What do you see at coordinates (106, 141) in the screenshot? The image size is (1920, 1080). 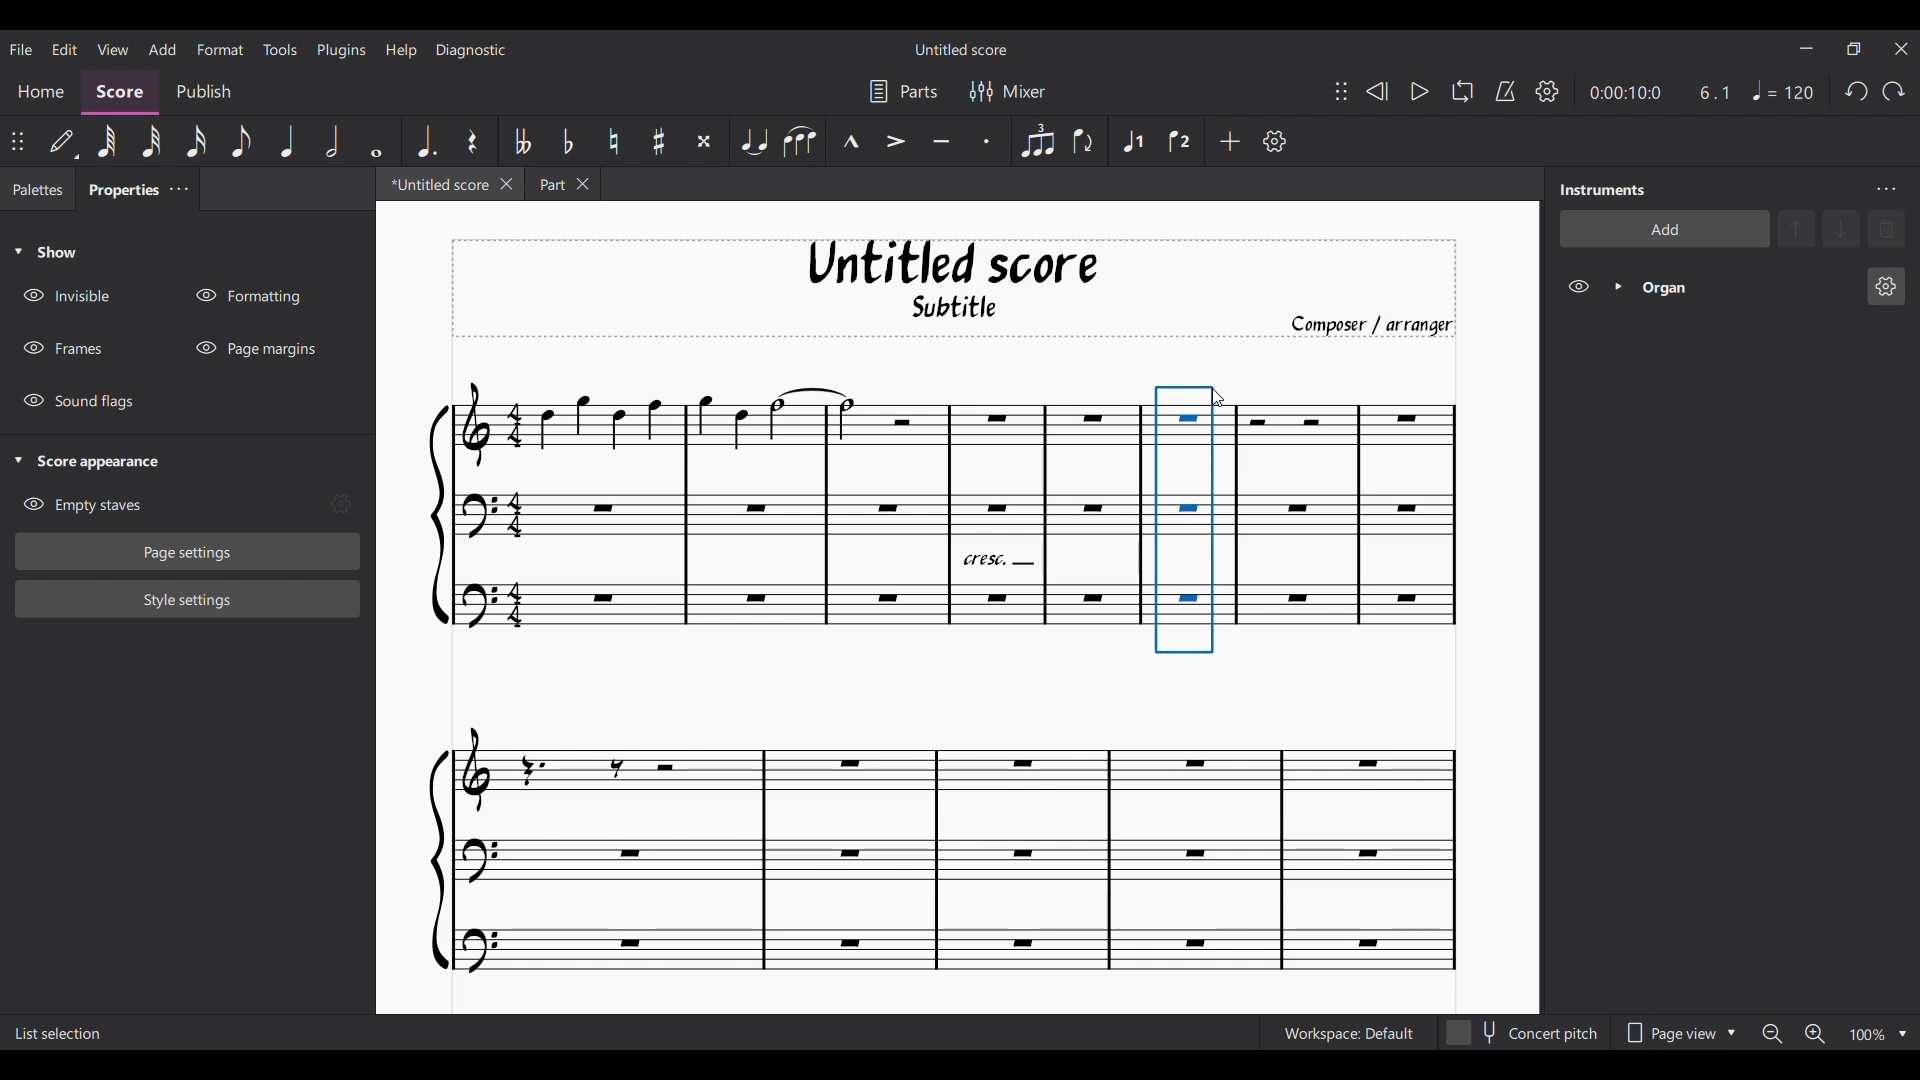 I see `64th note` at bounding box center [106, 141].